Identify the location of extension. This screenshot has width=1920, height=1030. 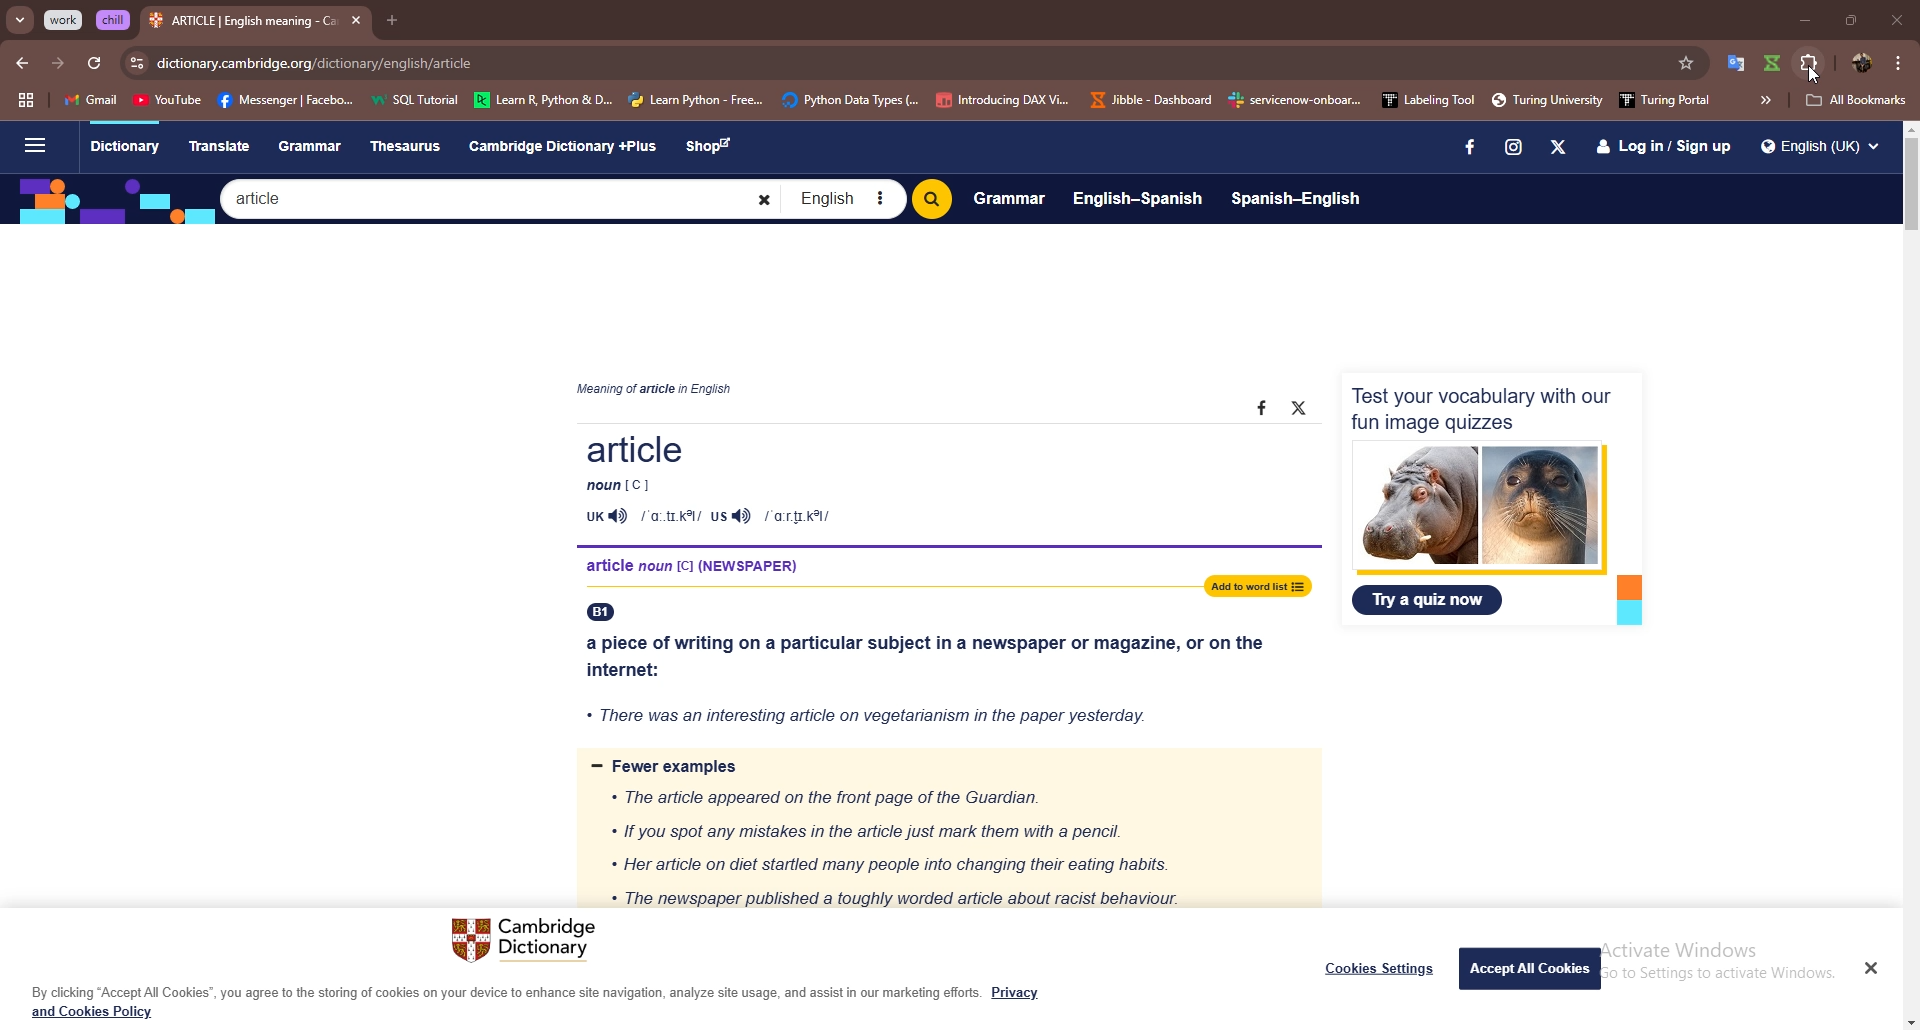
(1773, 63).